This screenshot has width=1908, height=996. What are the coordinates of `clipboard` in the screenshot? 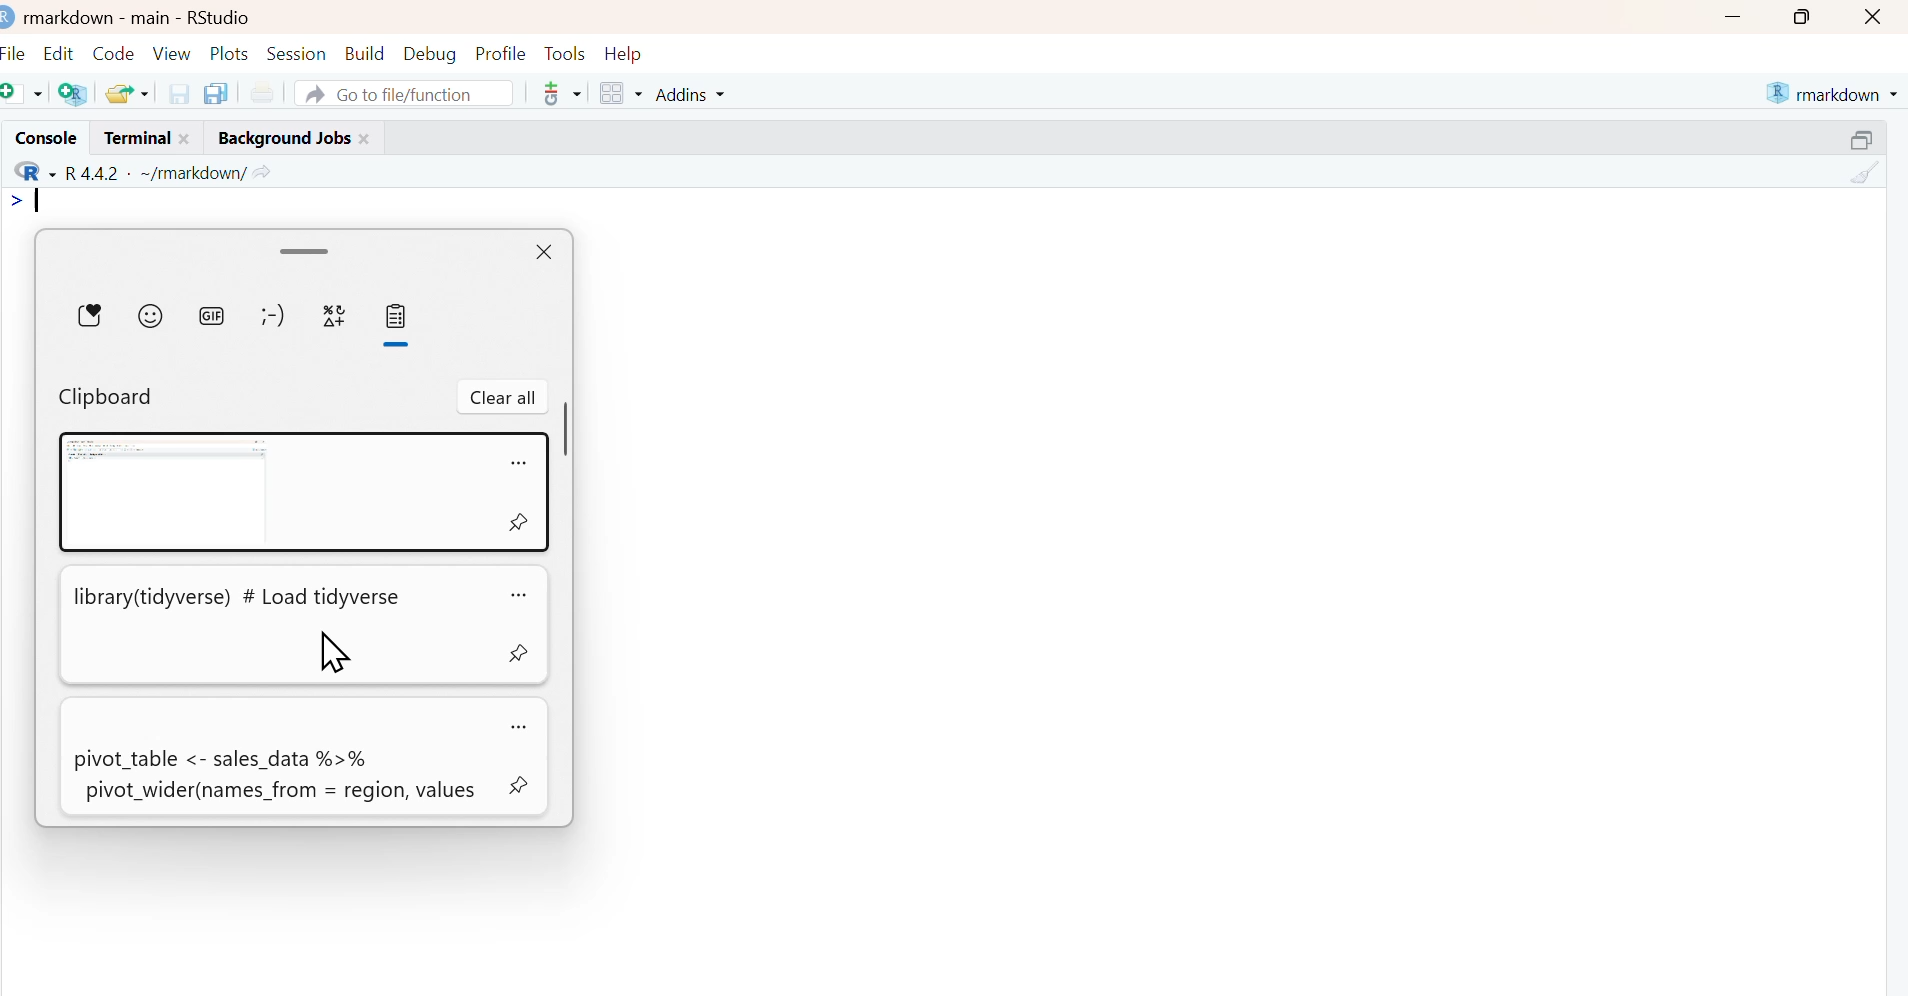 It's located at (401, 325).